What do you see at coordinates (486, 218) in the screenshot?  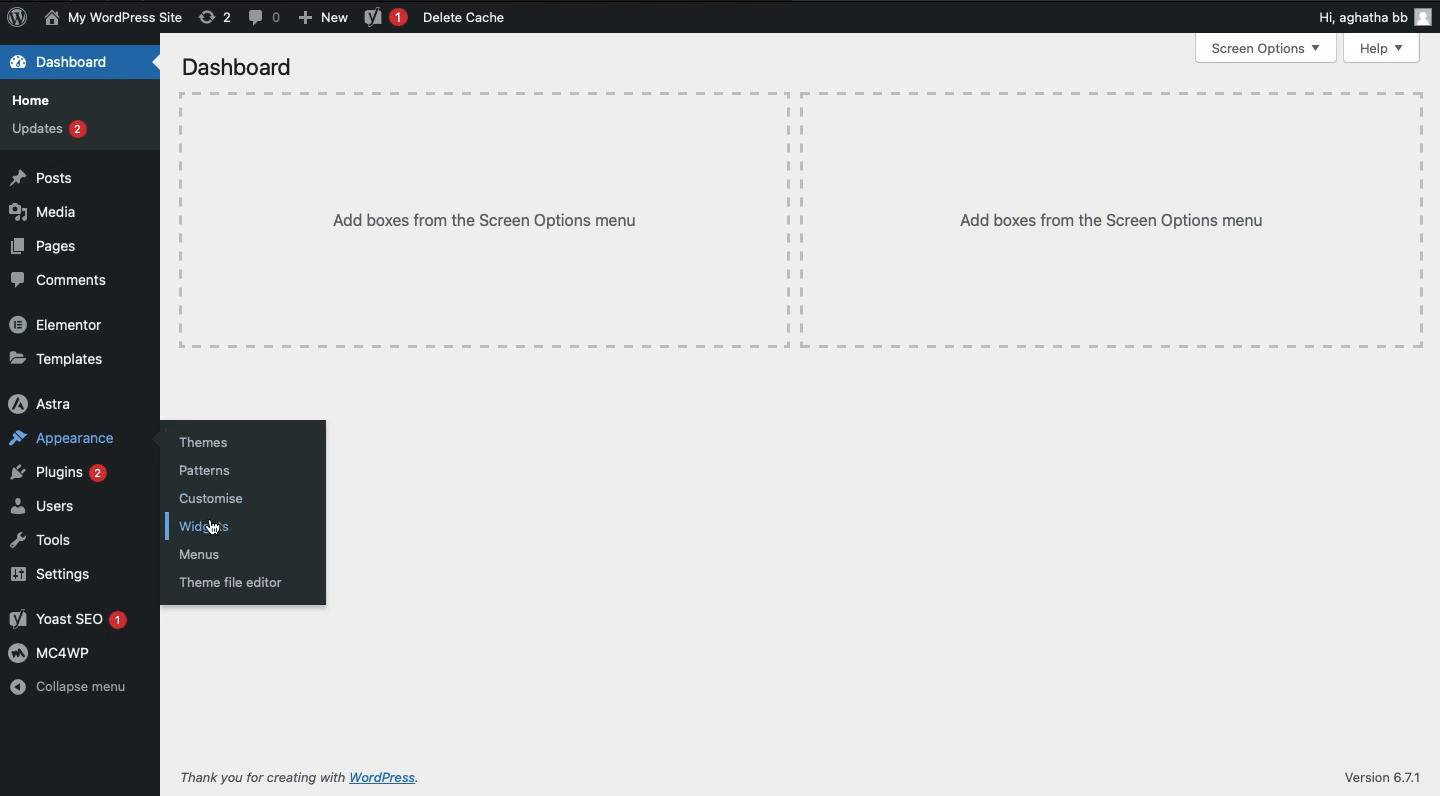 I see `Add boxes from the Screen Options menu` at bounding box center [486, 218].